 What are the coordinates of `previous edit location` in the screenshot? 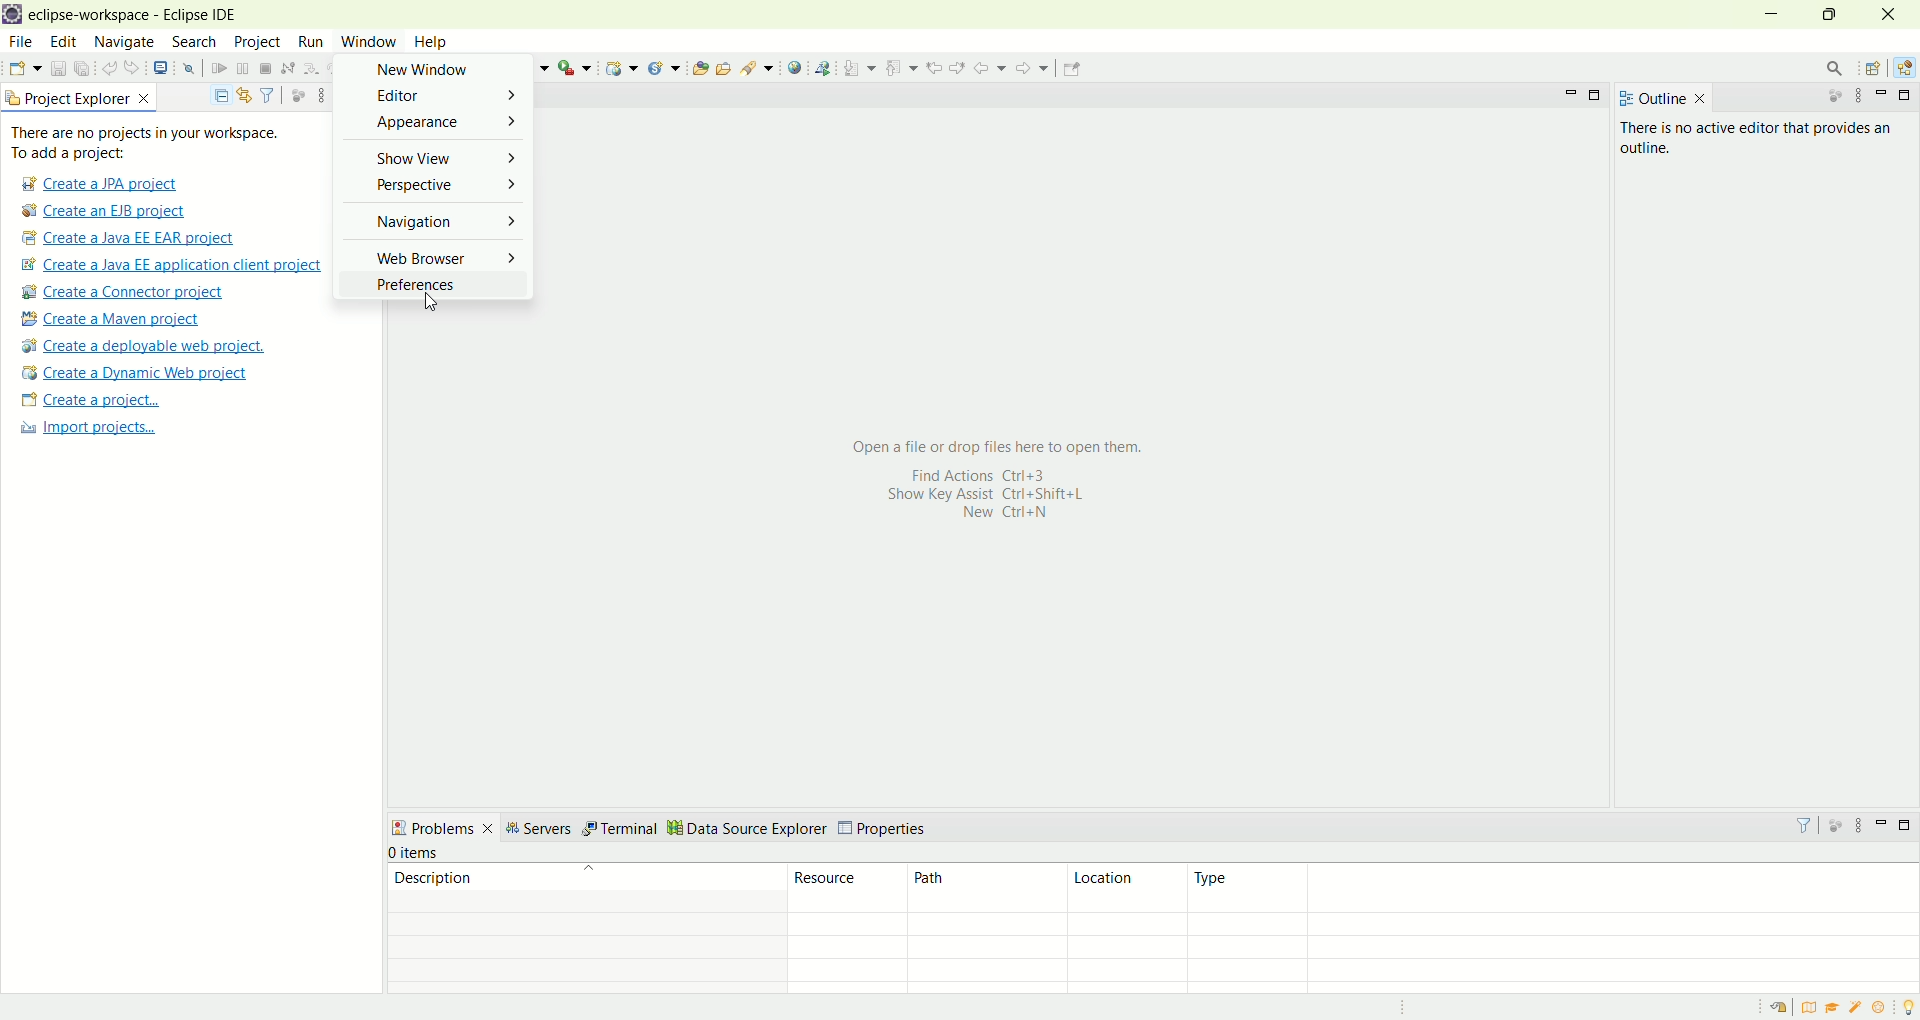 It's located at (938, 68).